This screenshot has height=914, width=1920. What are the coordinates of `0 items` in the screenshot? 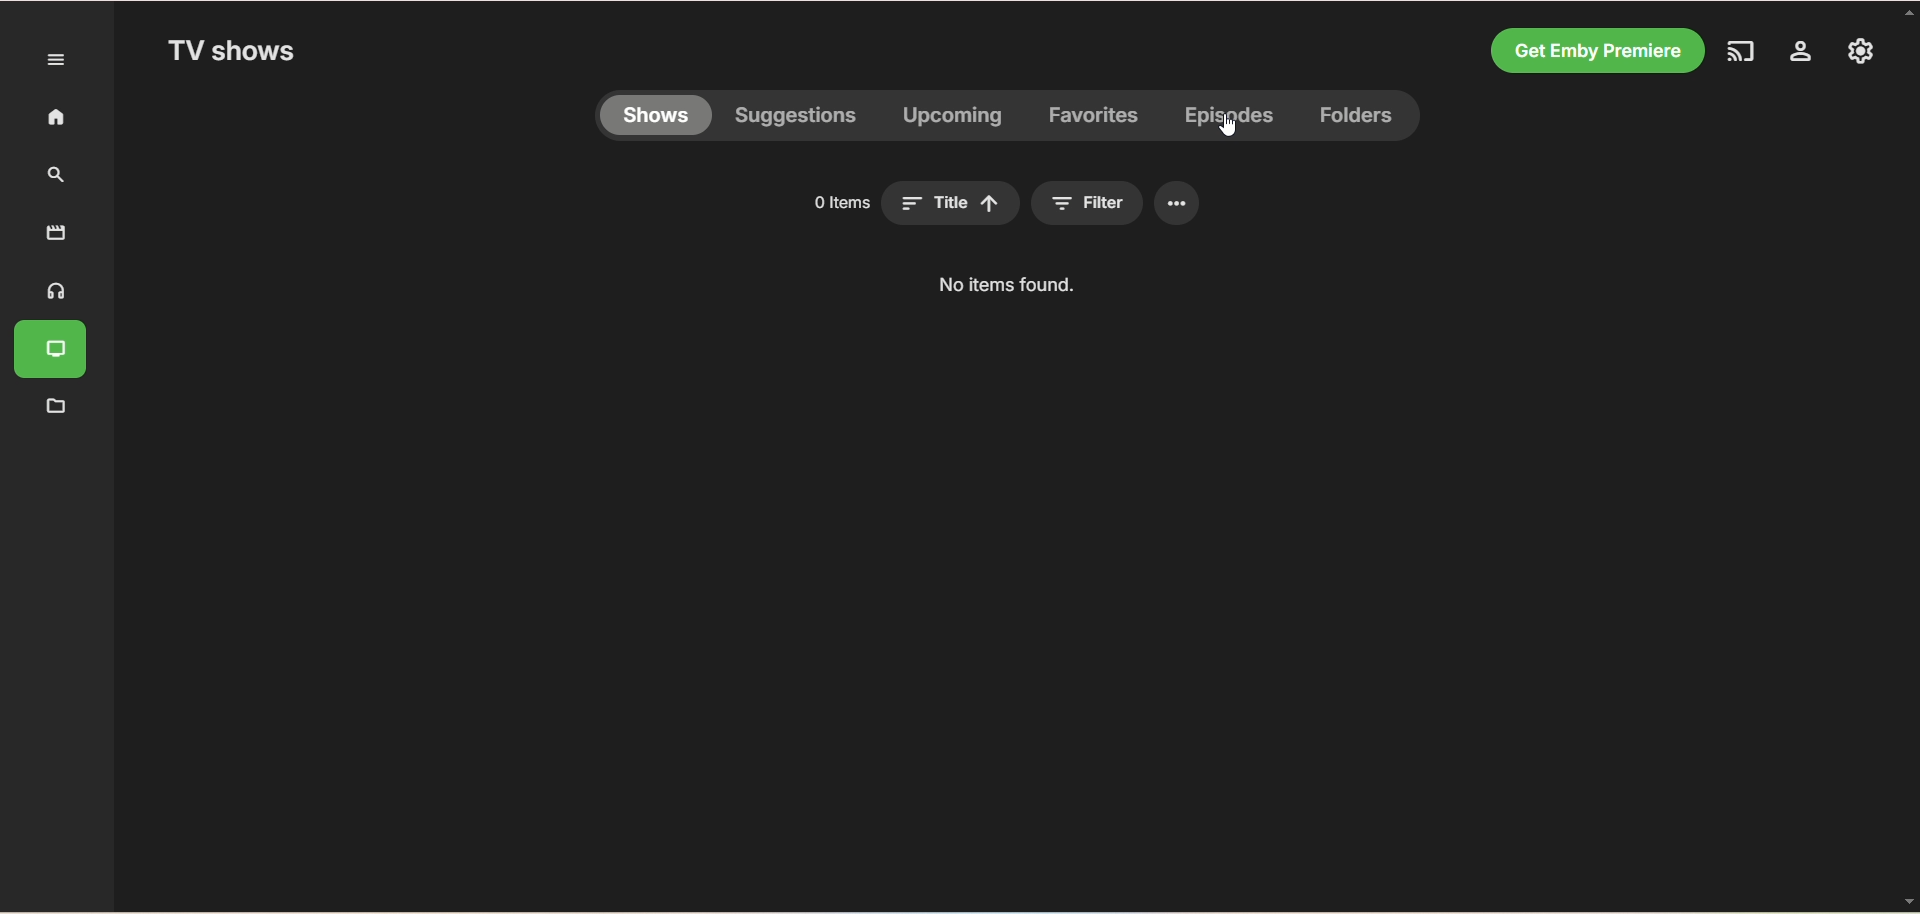 It's located at (833, 204).